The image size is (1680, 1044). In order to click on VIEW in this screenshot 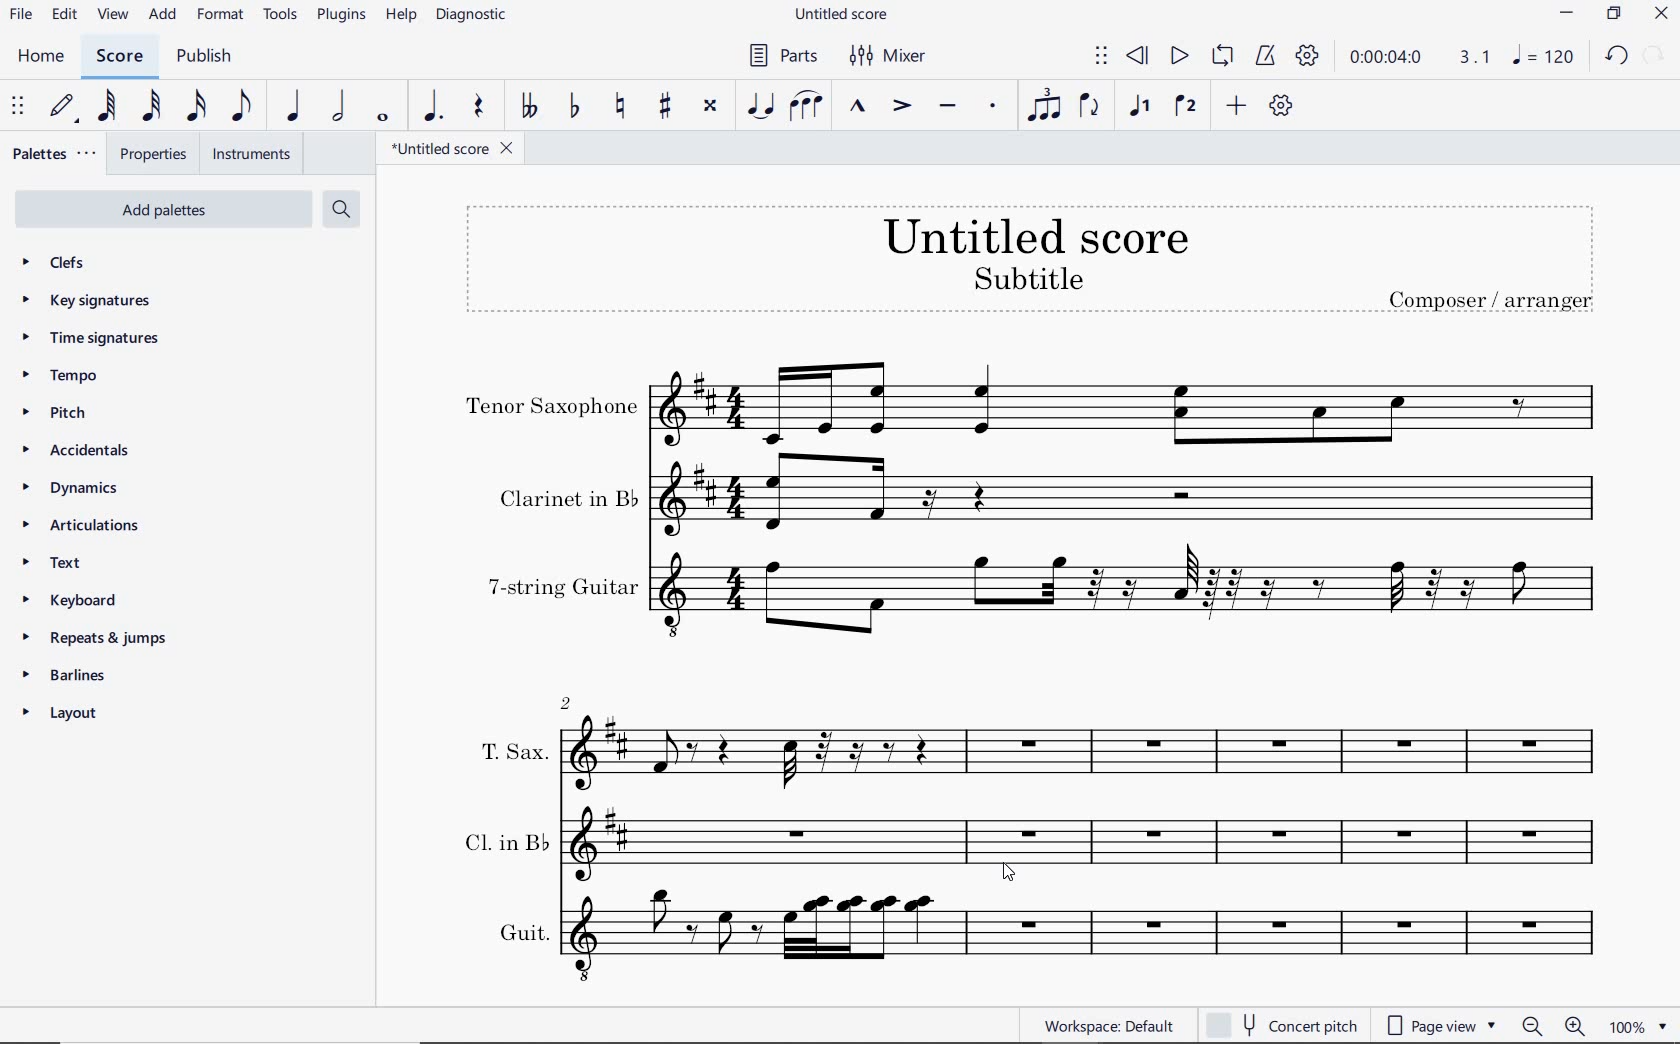, I will do `click(113, 13)`.